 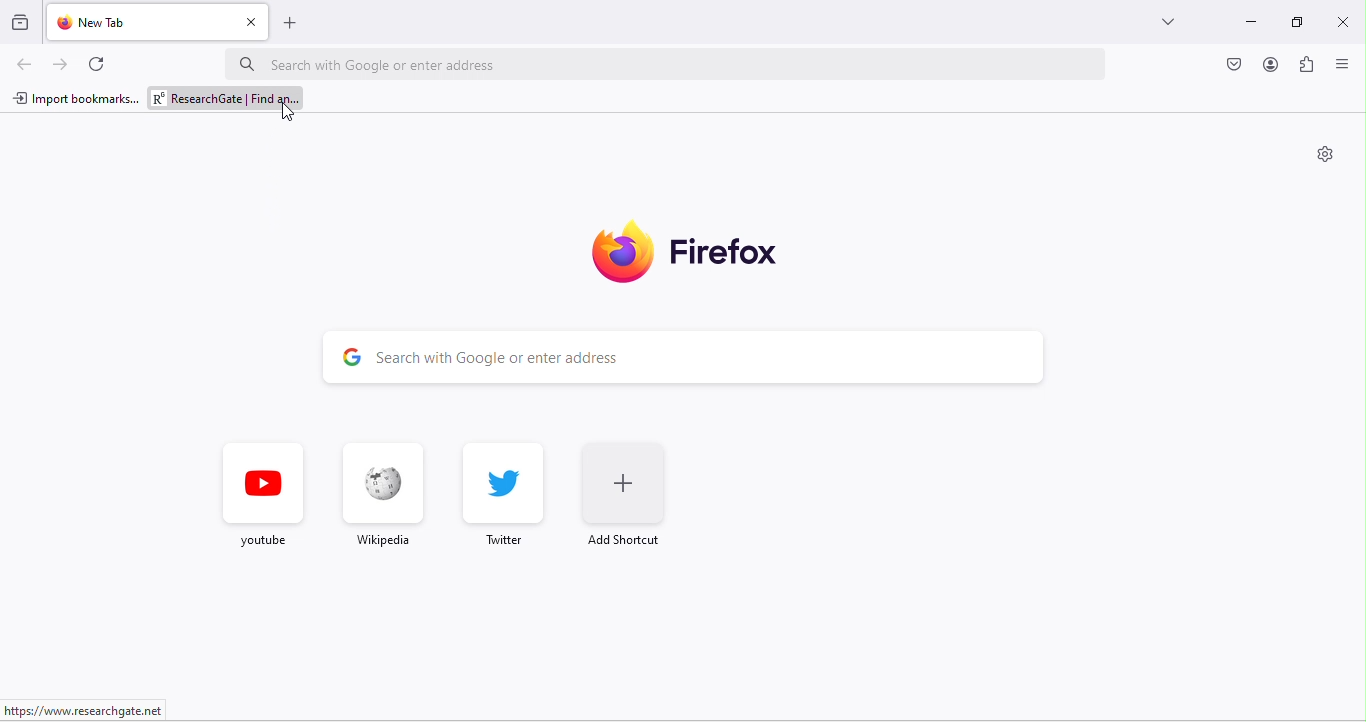 I want to click on settings, so click(x=1325, y=156).